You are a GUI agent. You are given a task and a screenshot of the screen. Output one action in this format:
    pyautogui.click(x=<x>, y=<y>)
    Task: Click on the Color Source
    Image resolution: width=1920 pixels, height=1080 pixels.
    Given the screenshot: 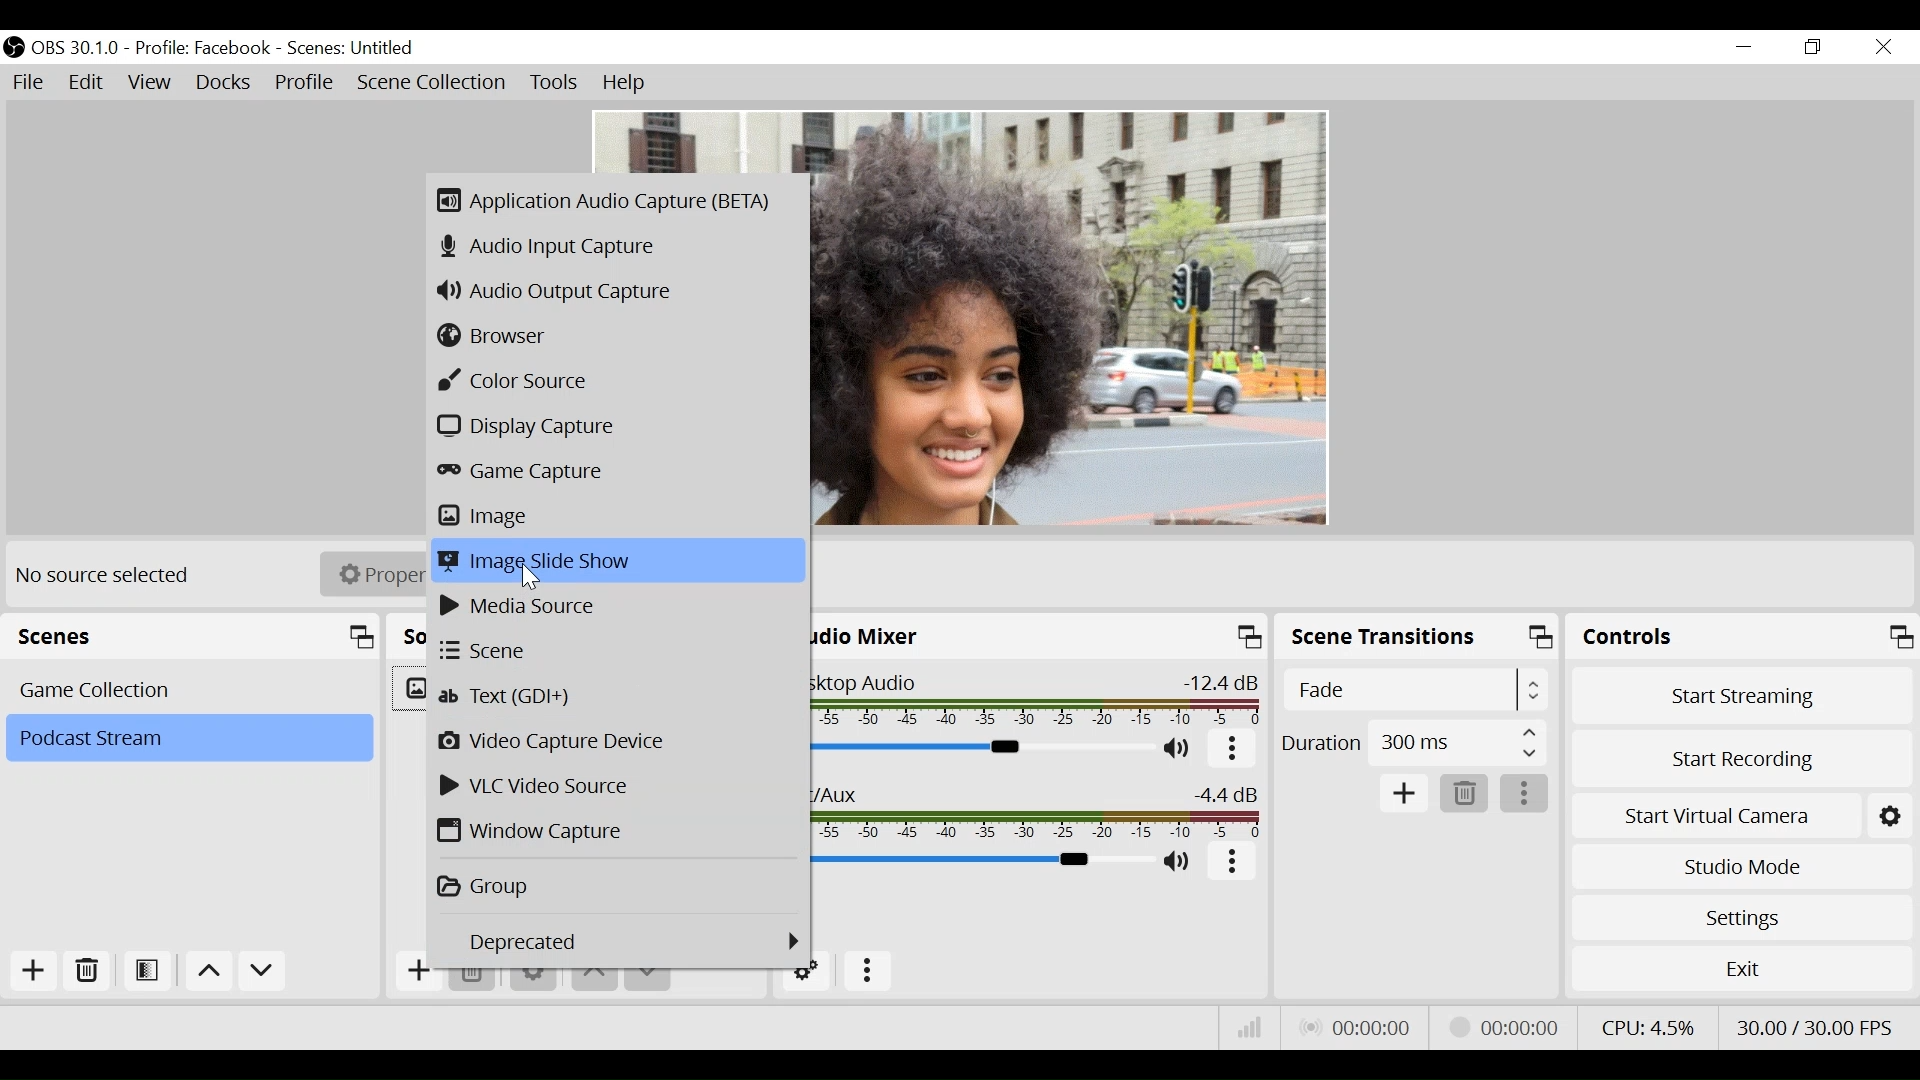 What is the action you would take?
    pyautogui.click(x=619, y=381)
    